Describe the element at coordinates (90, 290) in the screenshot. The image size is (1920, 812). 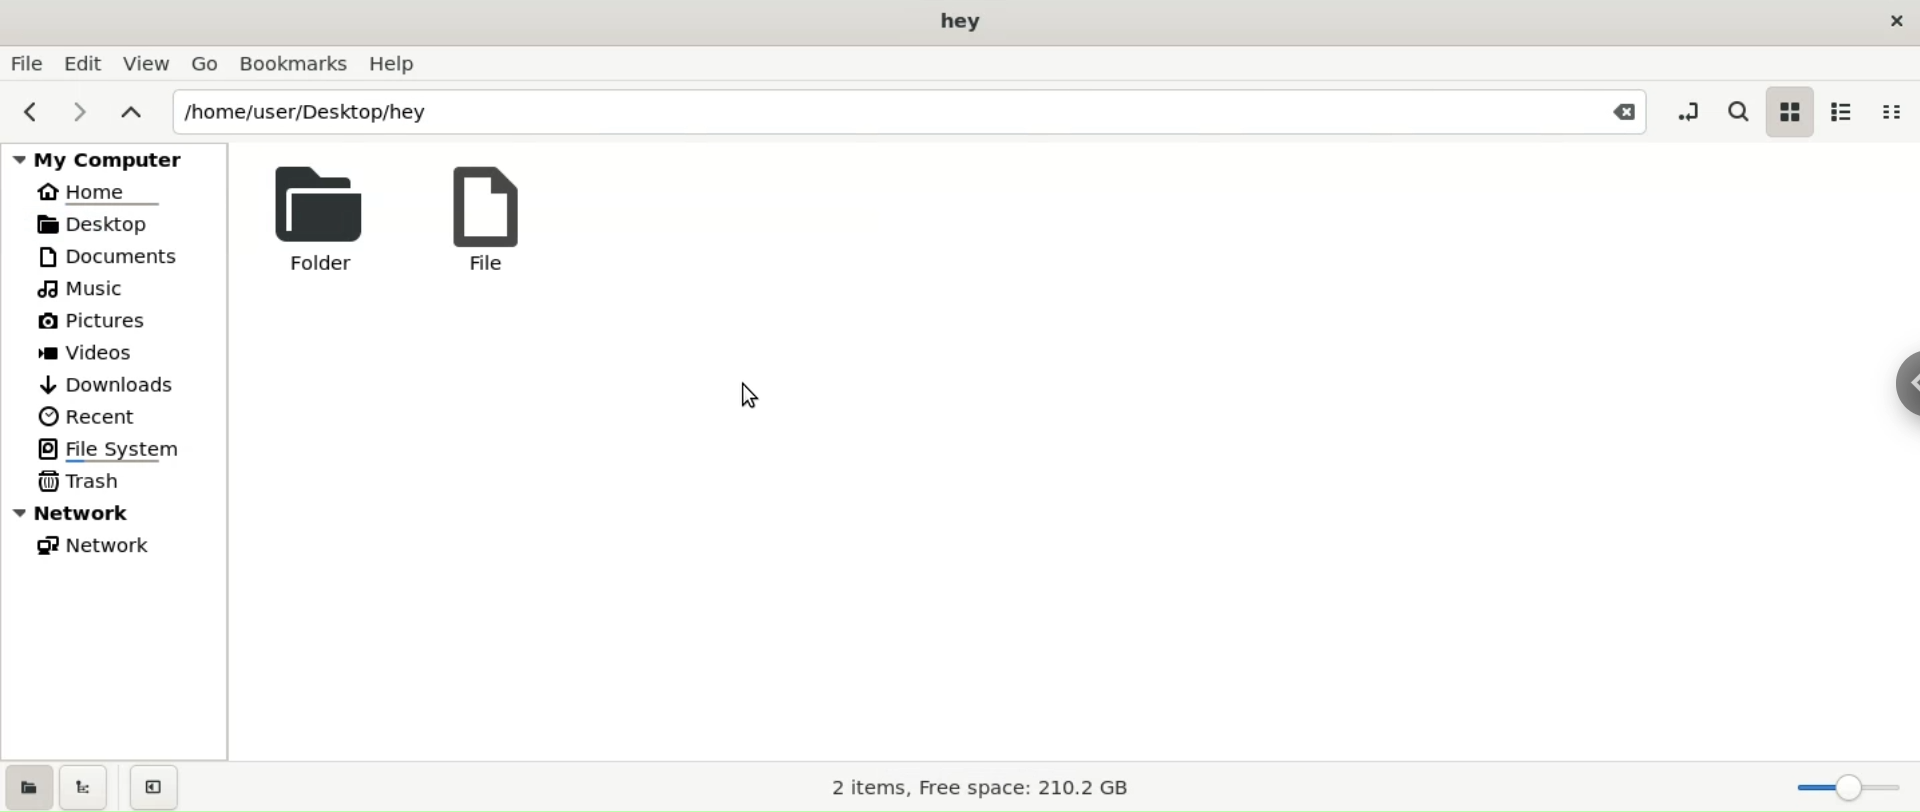
I see `Music` at that location.